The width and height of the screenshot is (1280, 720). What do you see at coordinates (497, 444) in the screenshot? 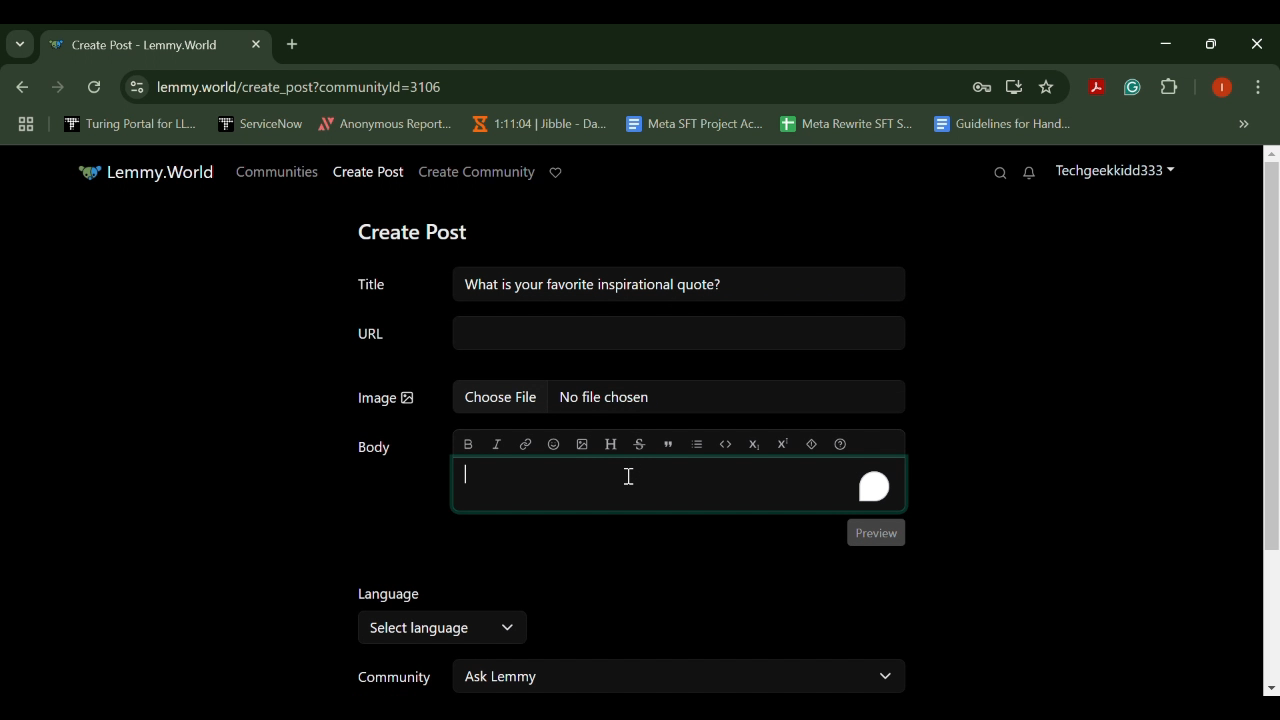
I see `italic` at bounding box center [497, 444].